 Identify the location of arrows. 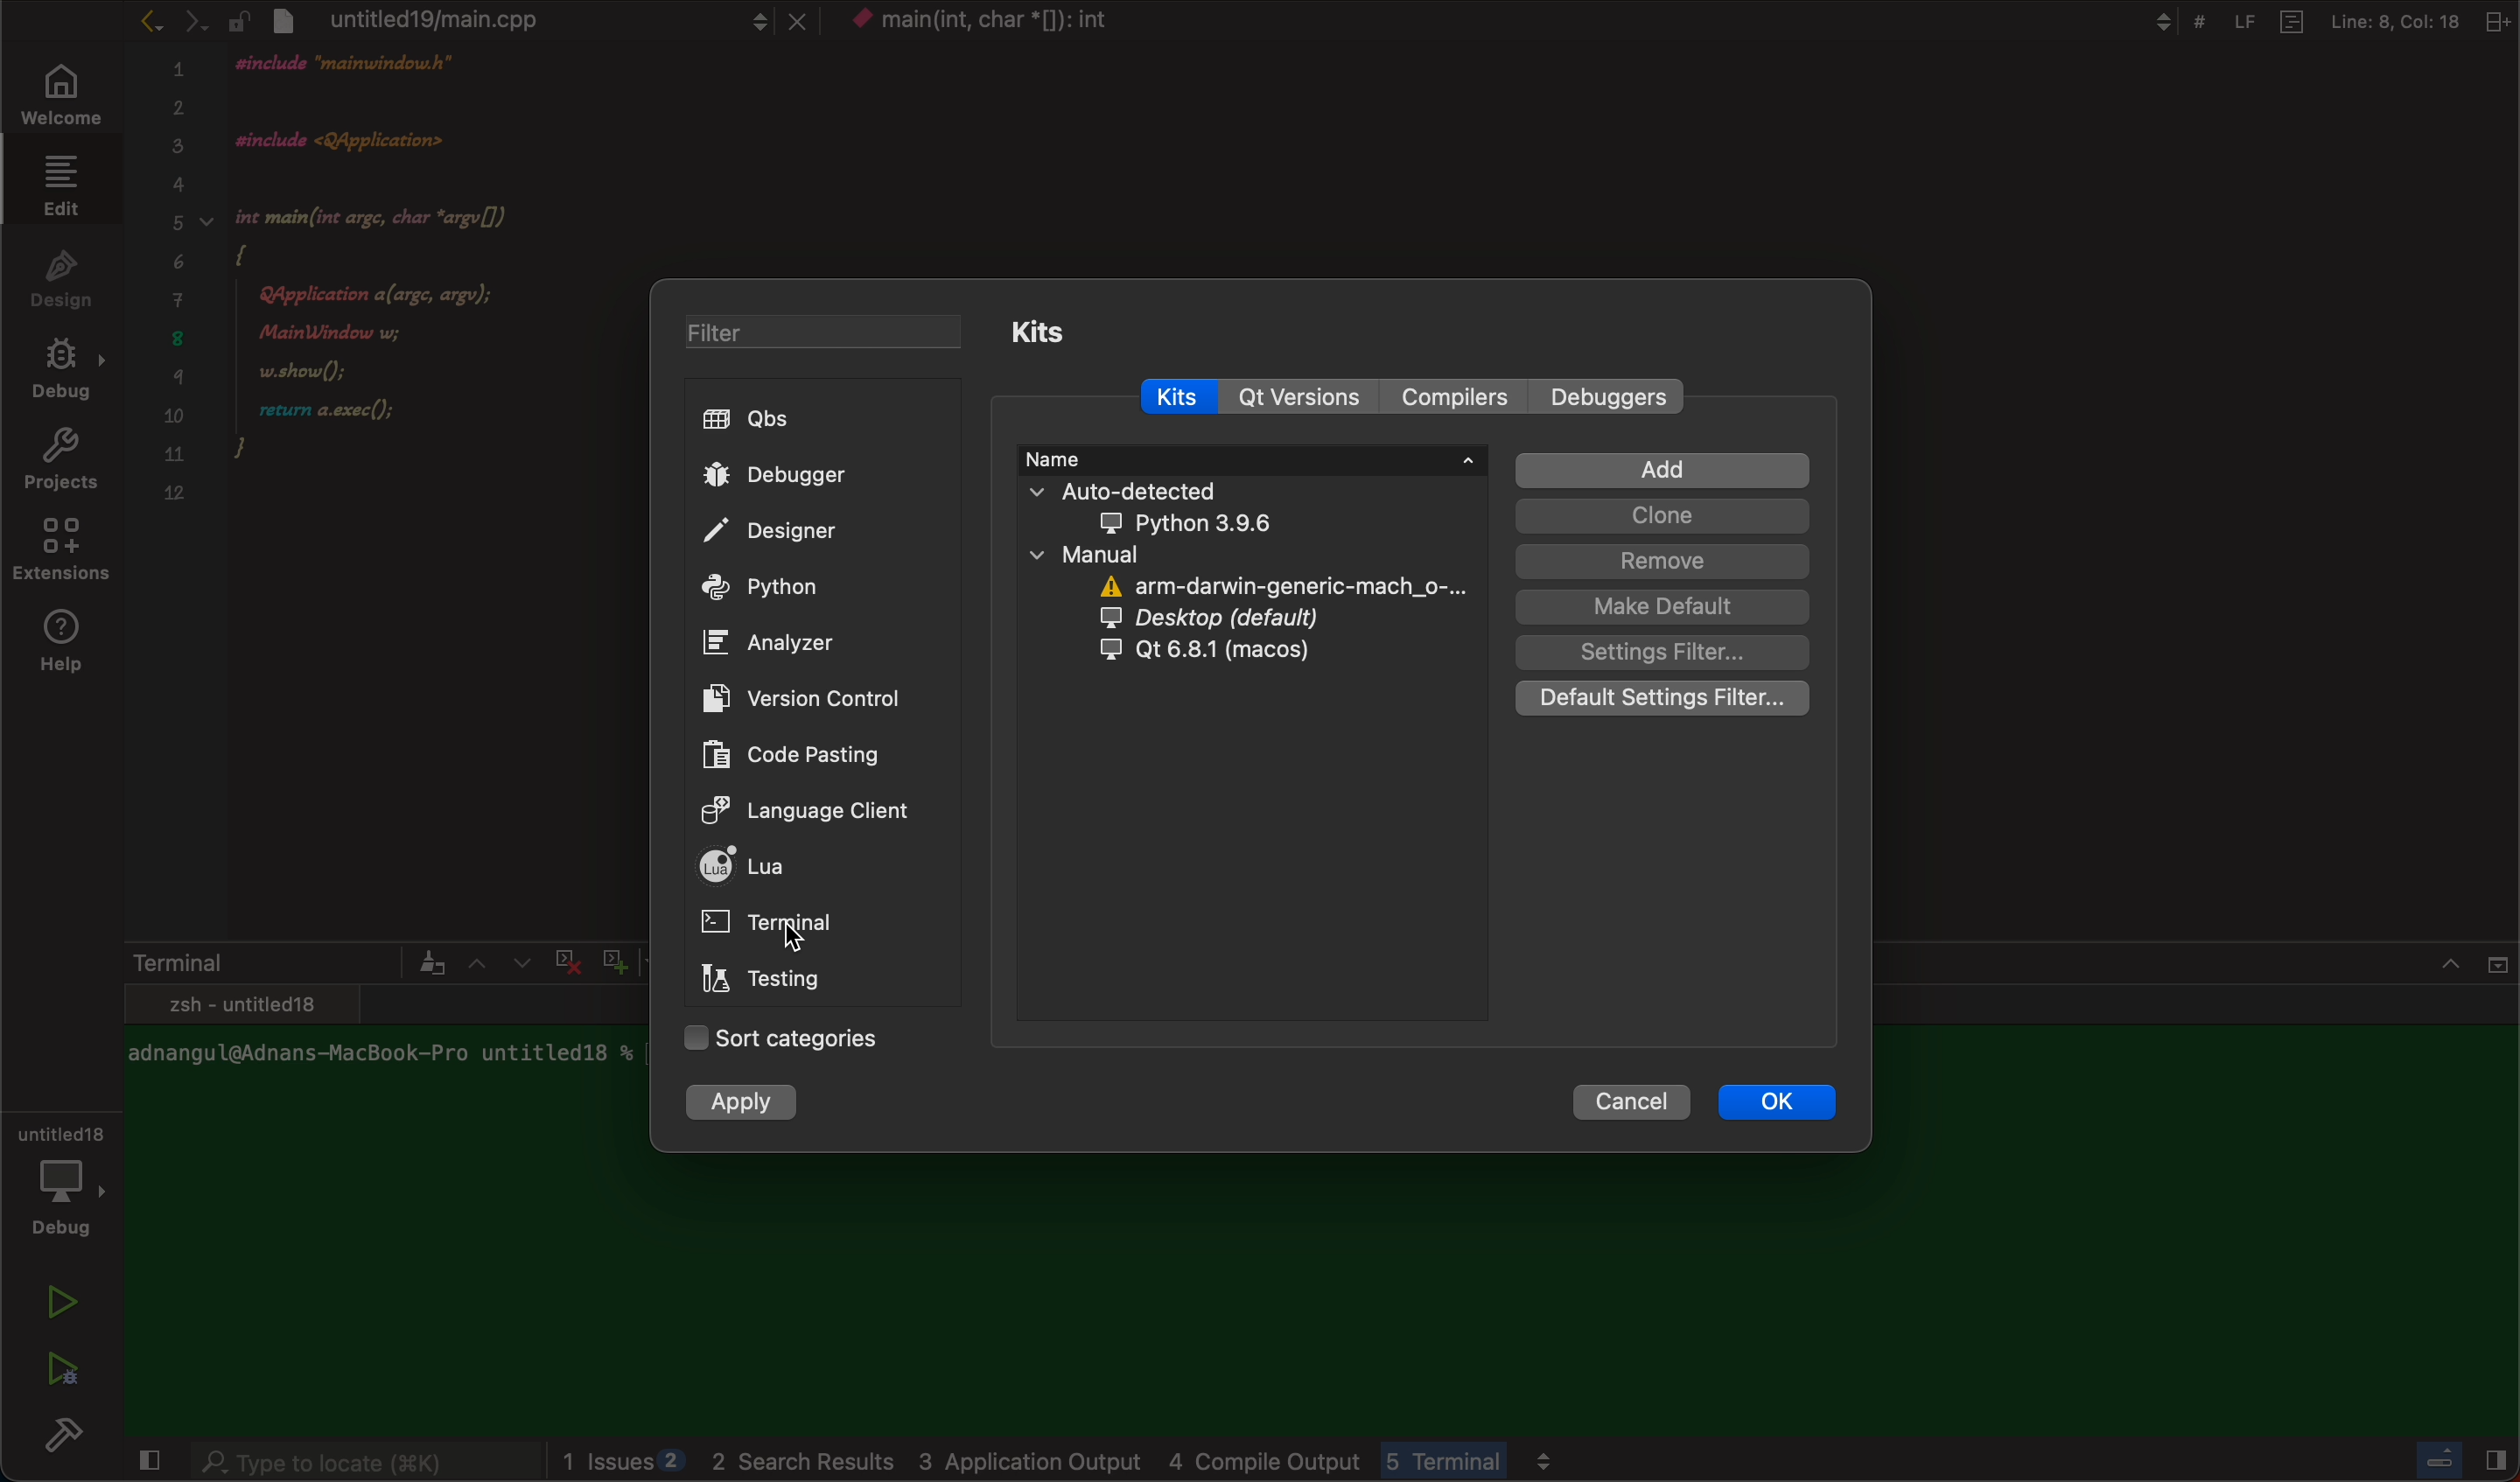
(171, 20).